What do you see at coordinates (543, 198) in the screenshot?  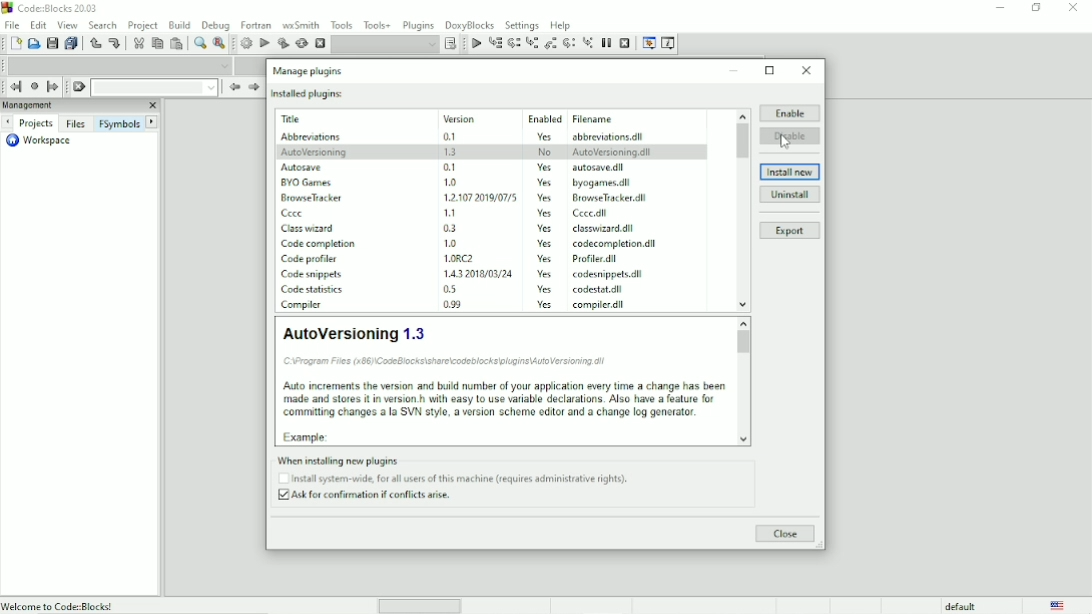 I see `Yes` at bounding box center [543, 198].